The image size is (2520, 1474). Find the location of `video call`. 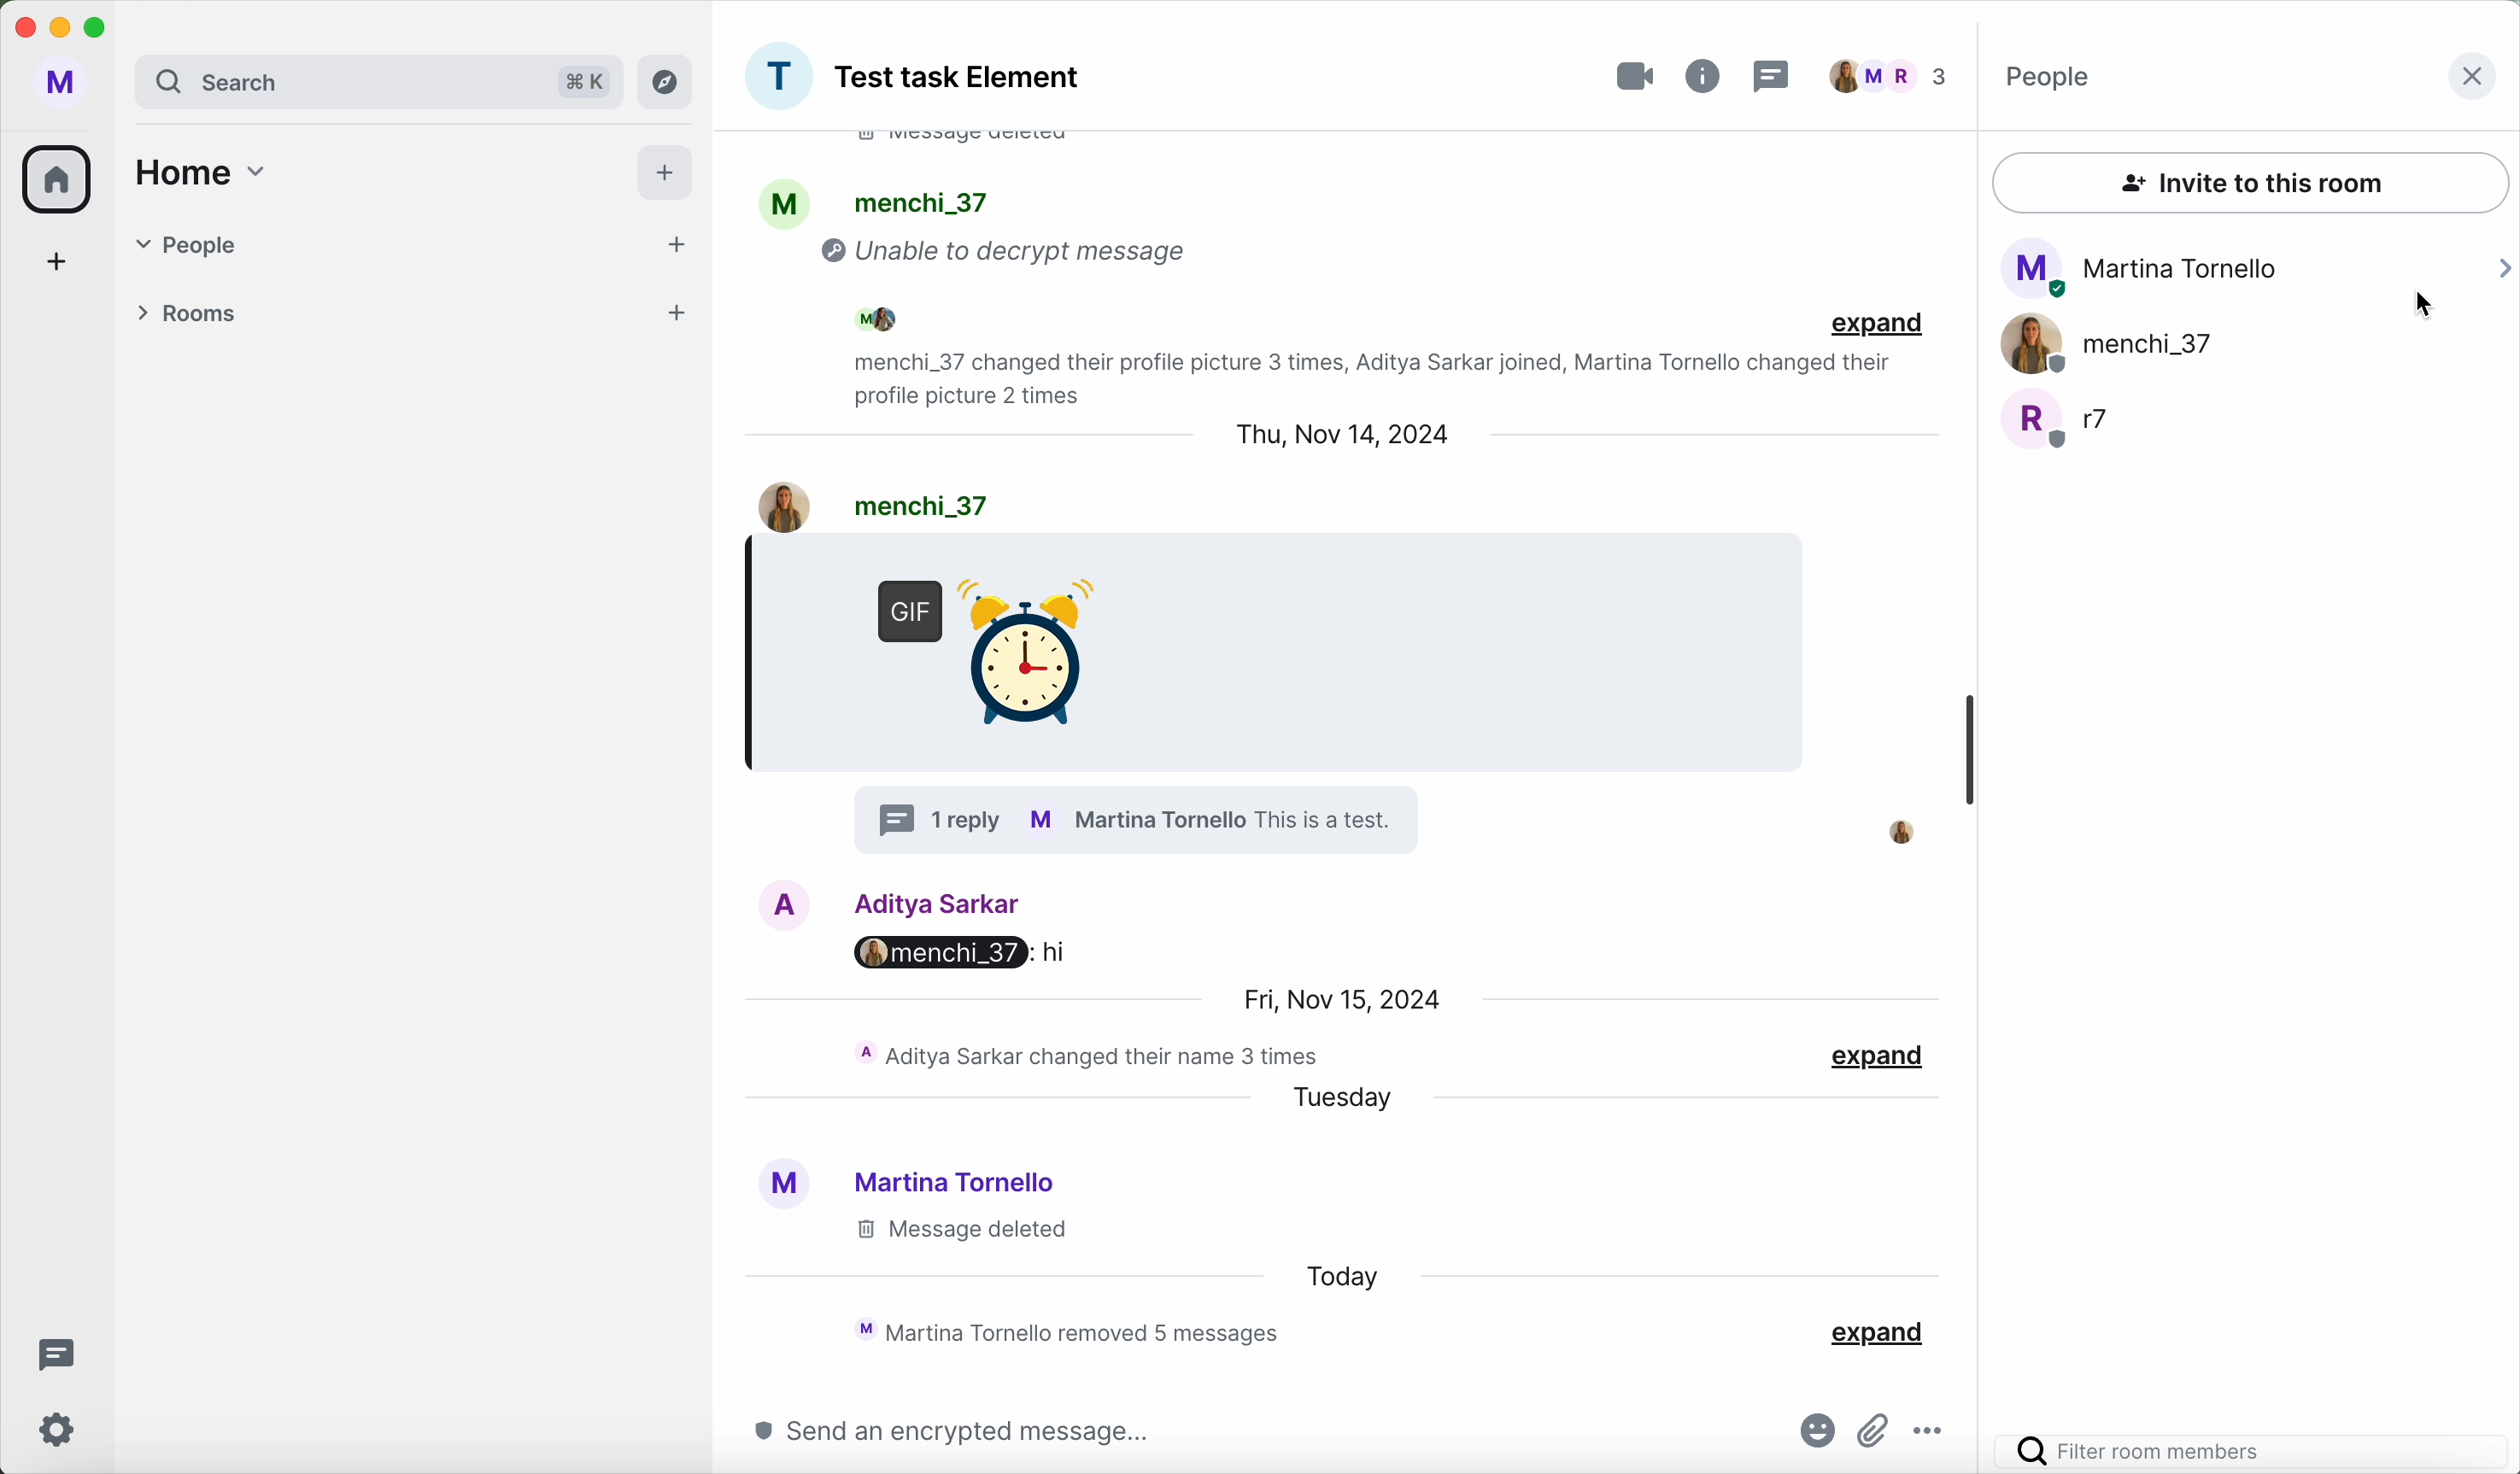

video call is located at coordinates (1636, 71).